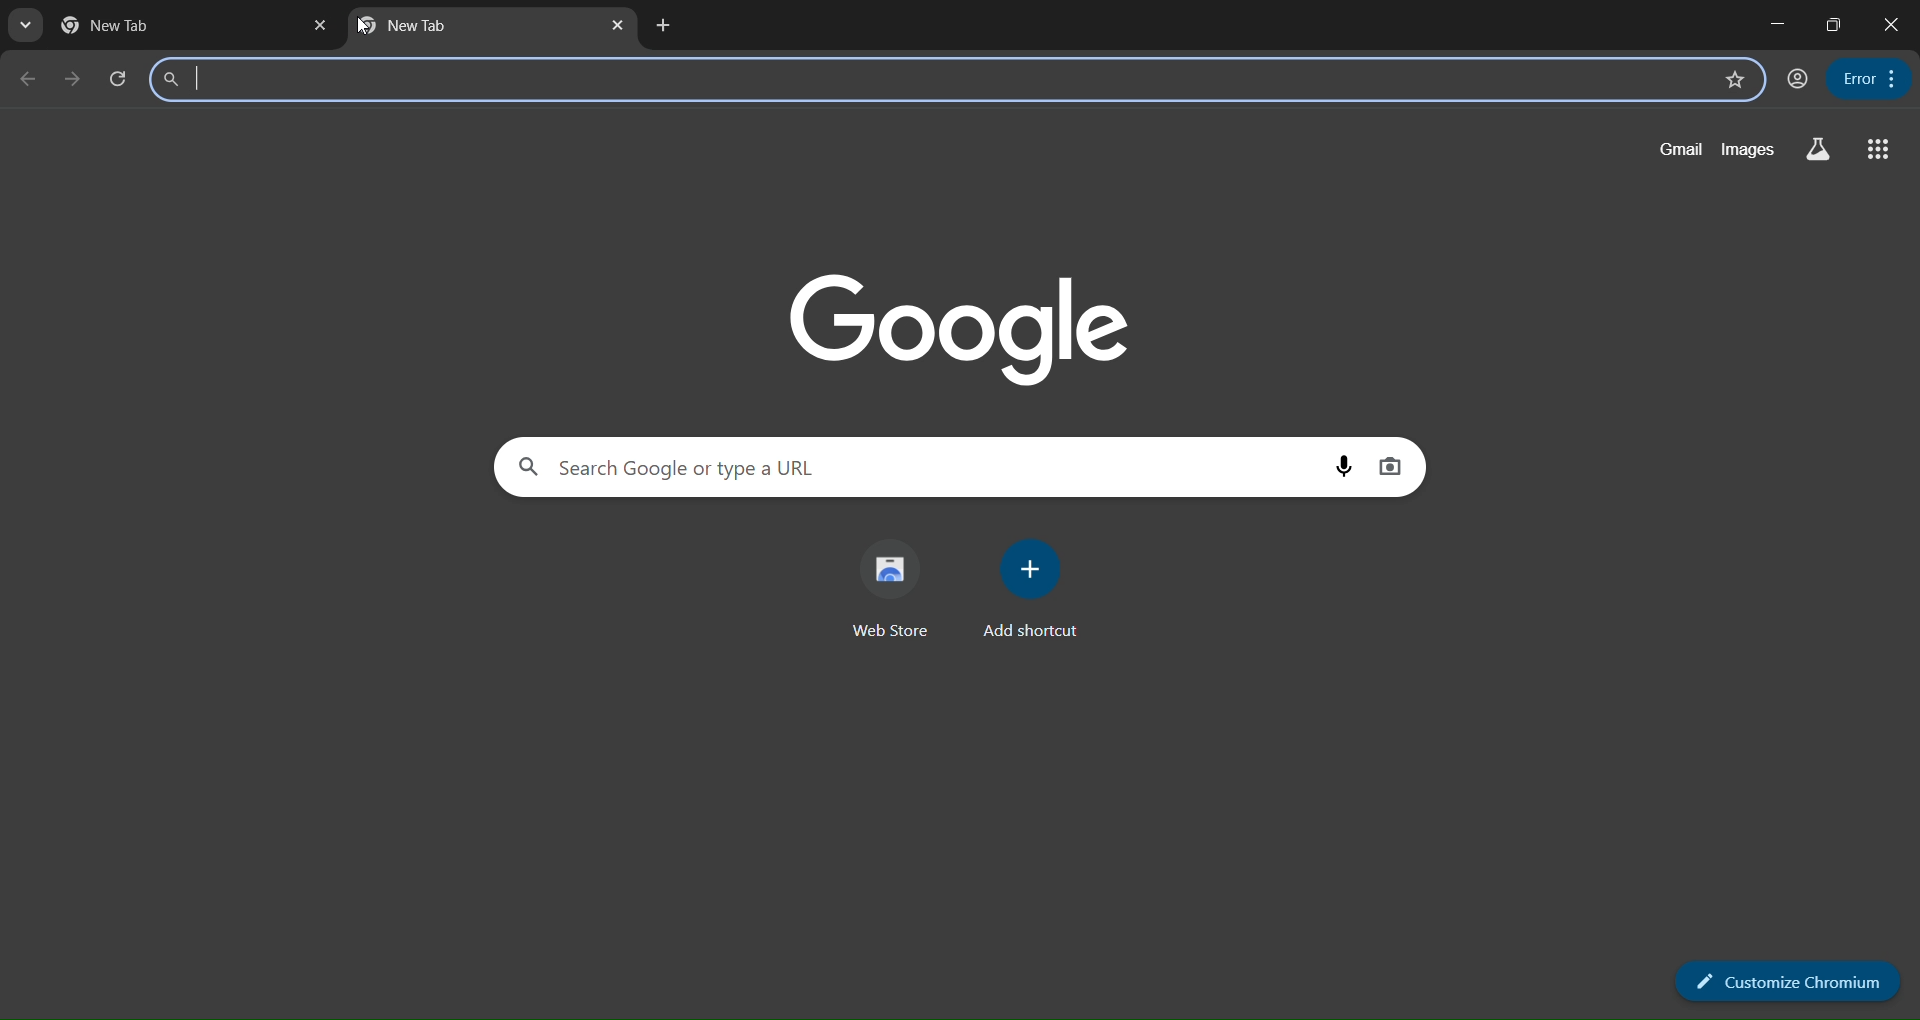 This screenshot has height=1020, width=1920. What do you see at coordinates (1882, 151) in the screenshot?
I see `google apps` at bounding box center [1882, 151].